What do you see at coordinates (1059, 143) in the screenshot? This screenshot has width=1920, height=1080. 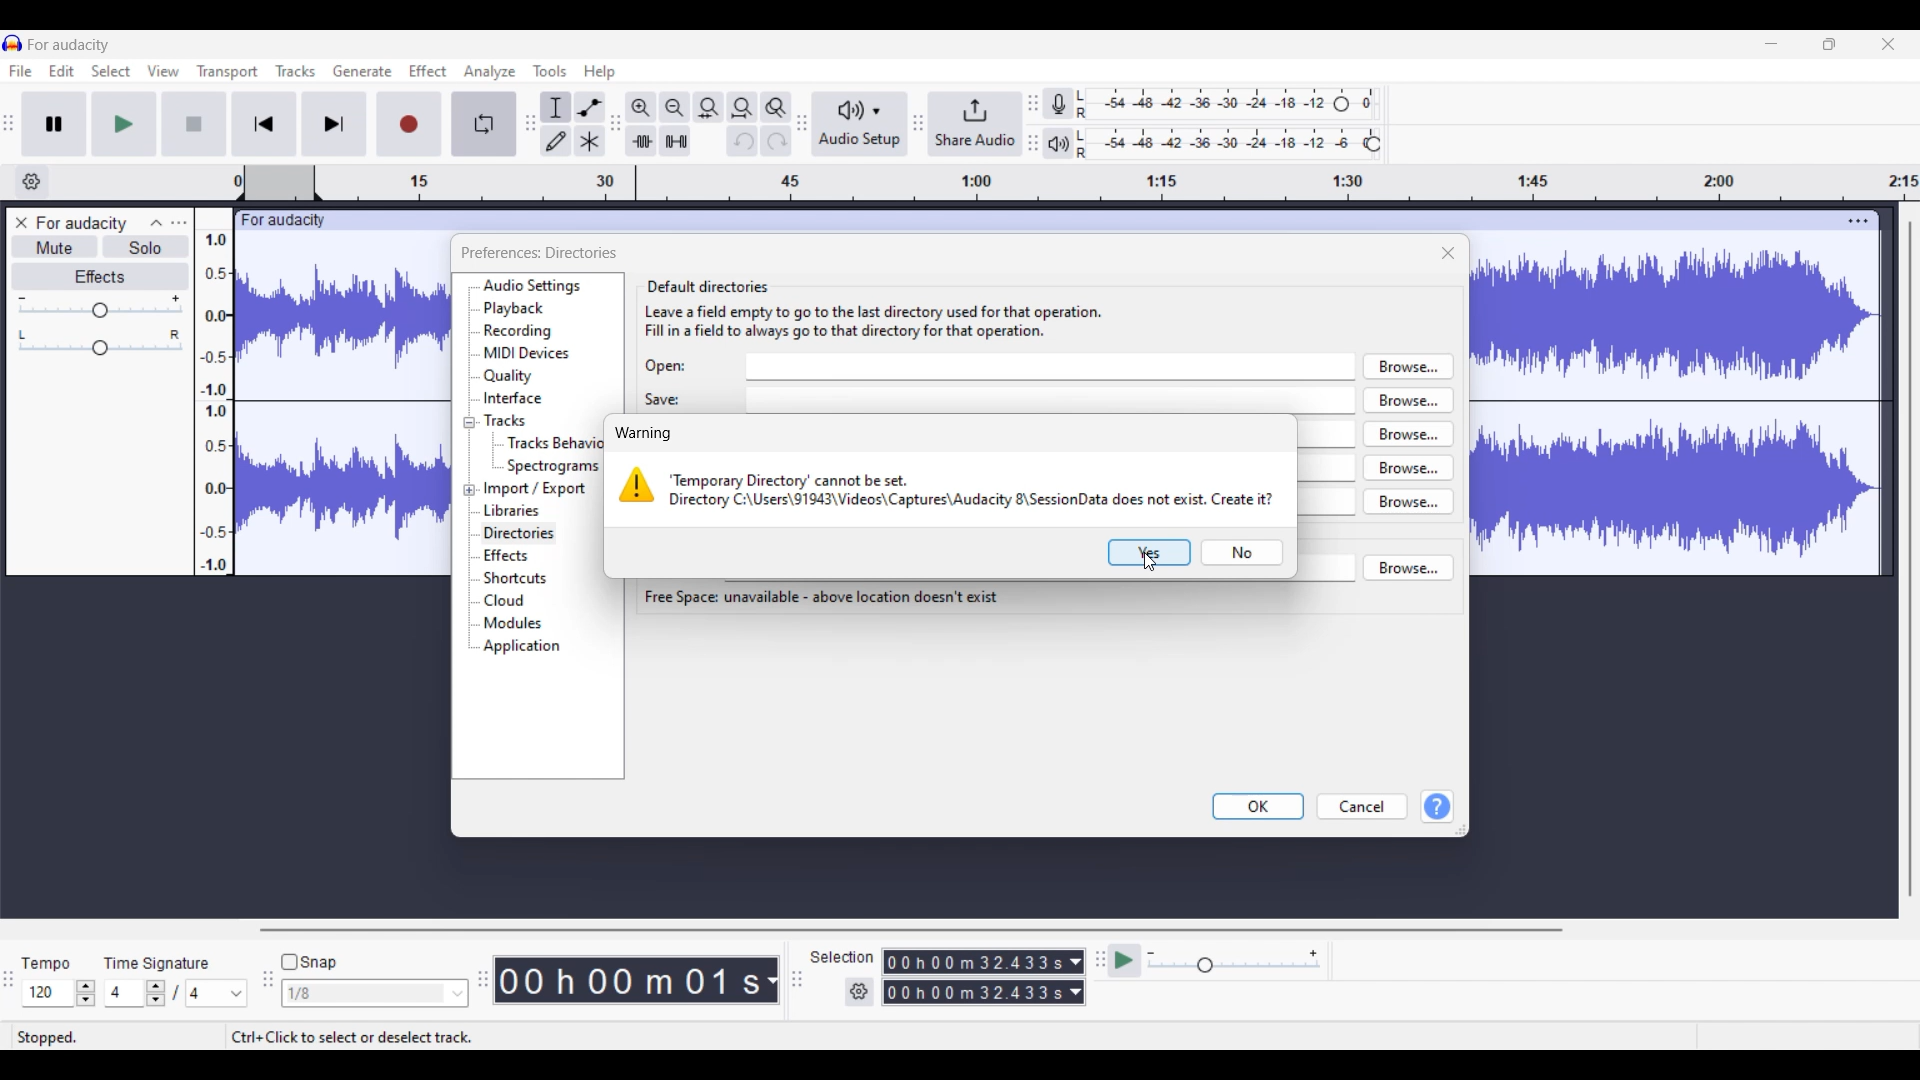 I see `Playback meter` at bounding box center [1059, 143].